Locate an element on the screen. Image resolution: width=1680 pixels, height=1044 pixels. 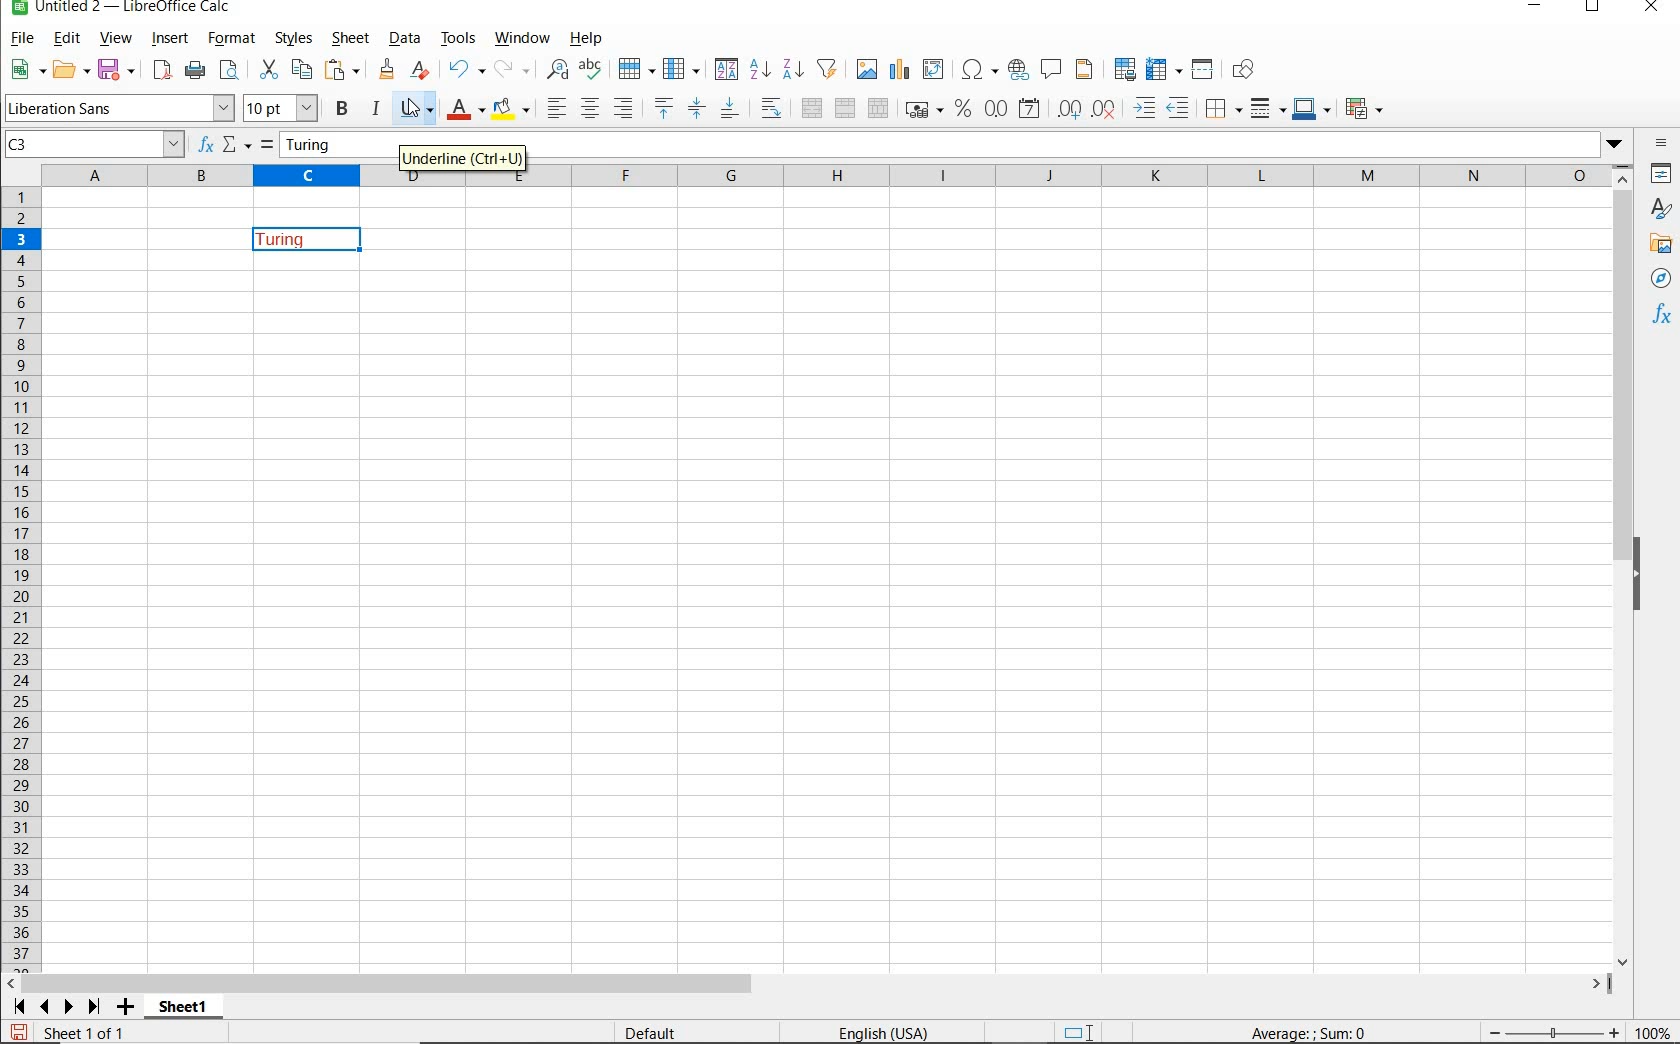
ALIGN BOTTOM is located at coordinates (731, 110).